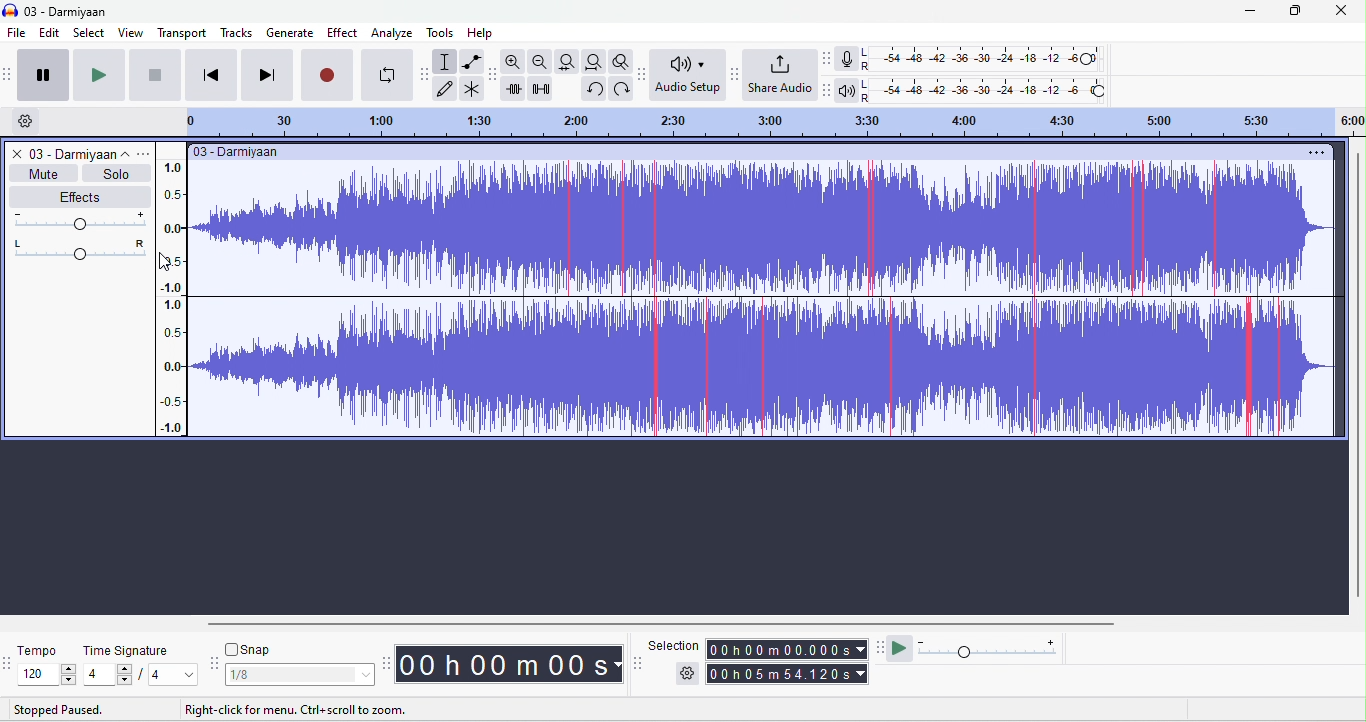  Describe the element at coordinates (212, 74) in the screenshot. I see `skip to start` at that location.